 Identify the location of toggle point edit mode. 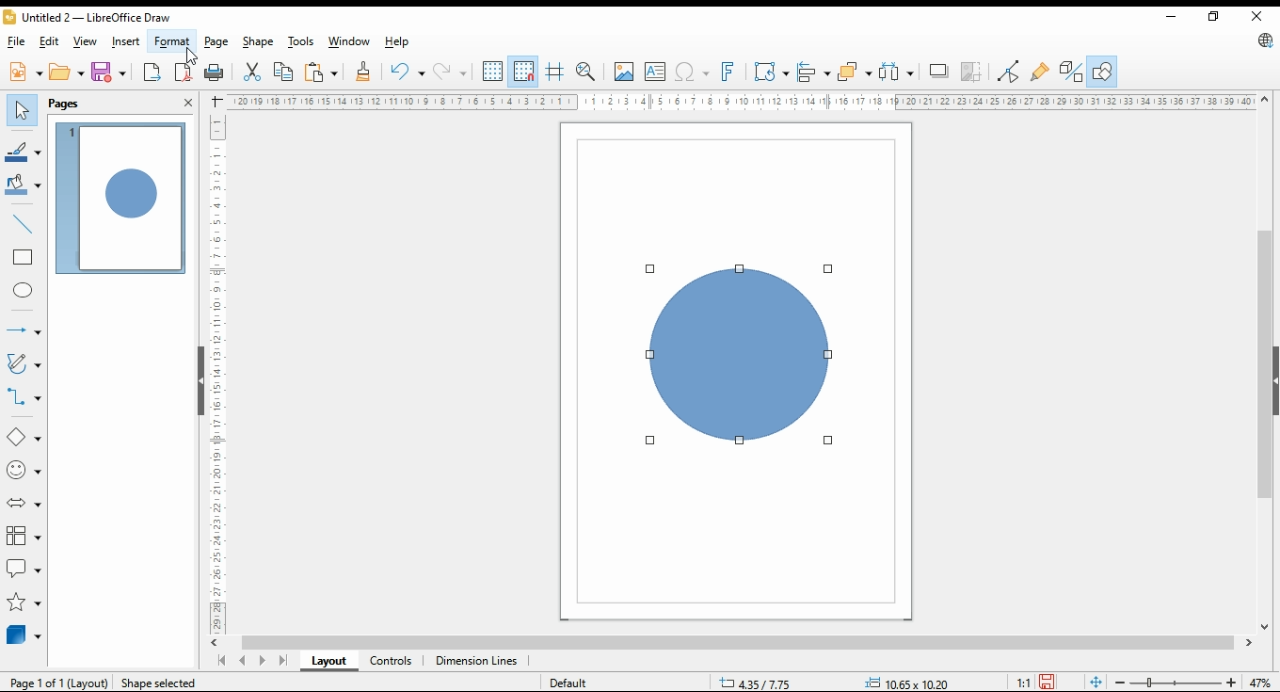
(1007, 70).